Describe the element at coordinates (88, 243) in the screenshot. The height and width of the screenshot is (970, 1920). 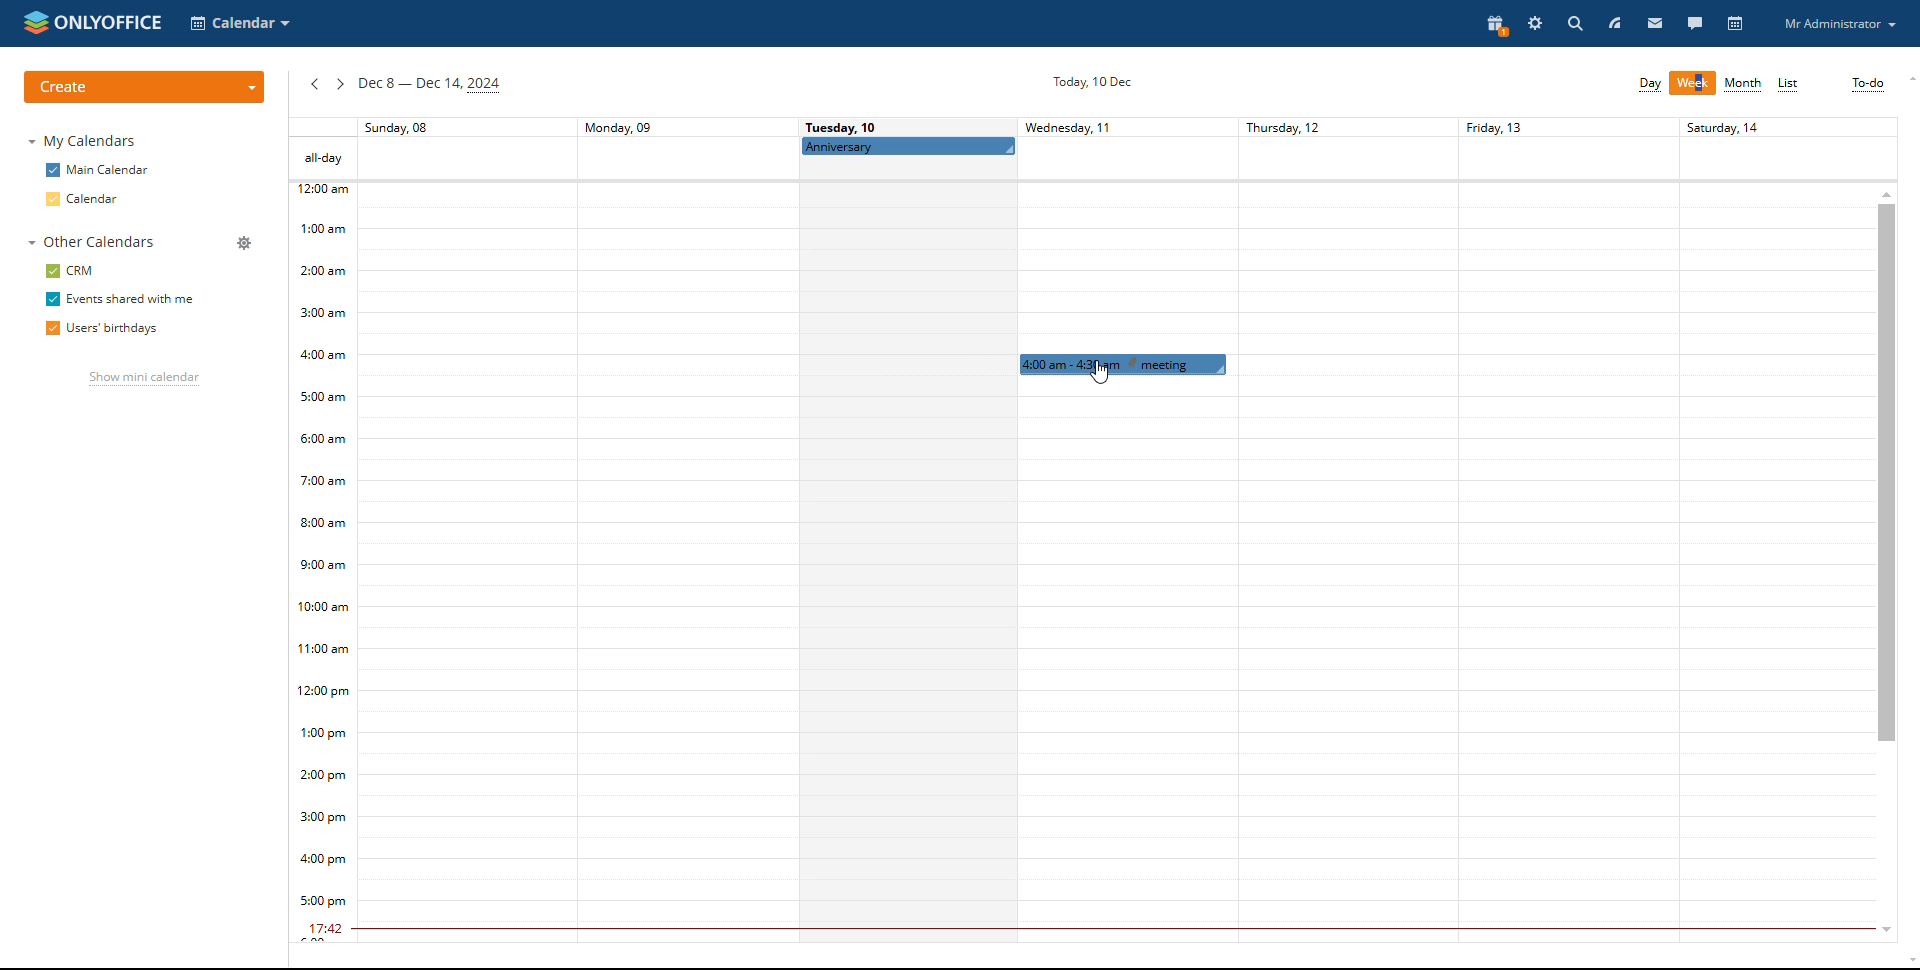
I see `other calendars` at that location.